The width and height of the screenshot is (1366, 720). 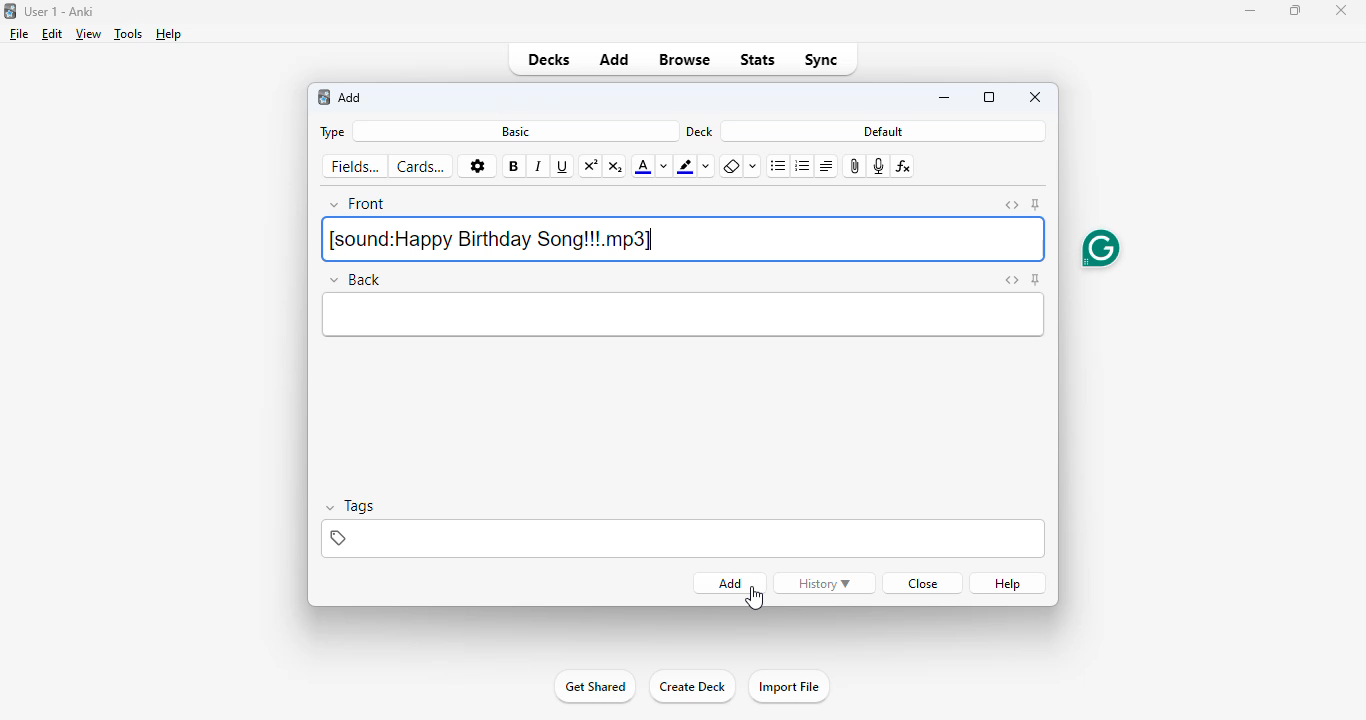 What do you see at coordinates (517, 132) in the screenshot?
I see `basic` at bounding box center [517, 132].